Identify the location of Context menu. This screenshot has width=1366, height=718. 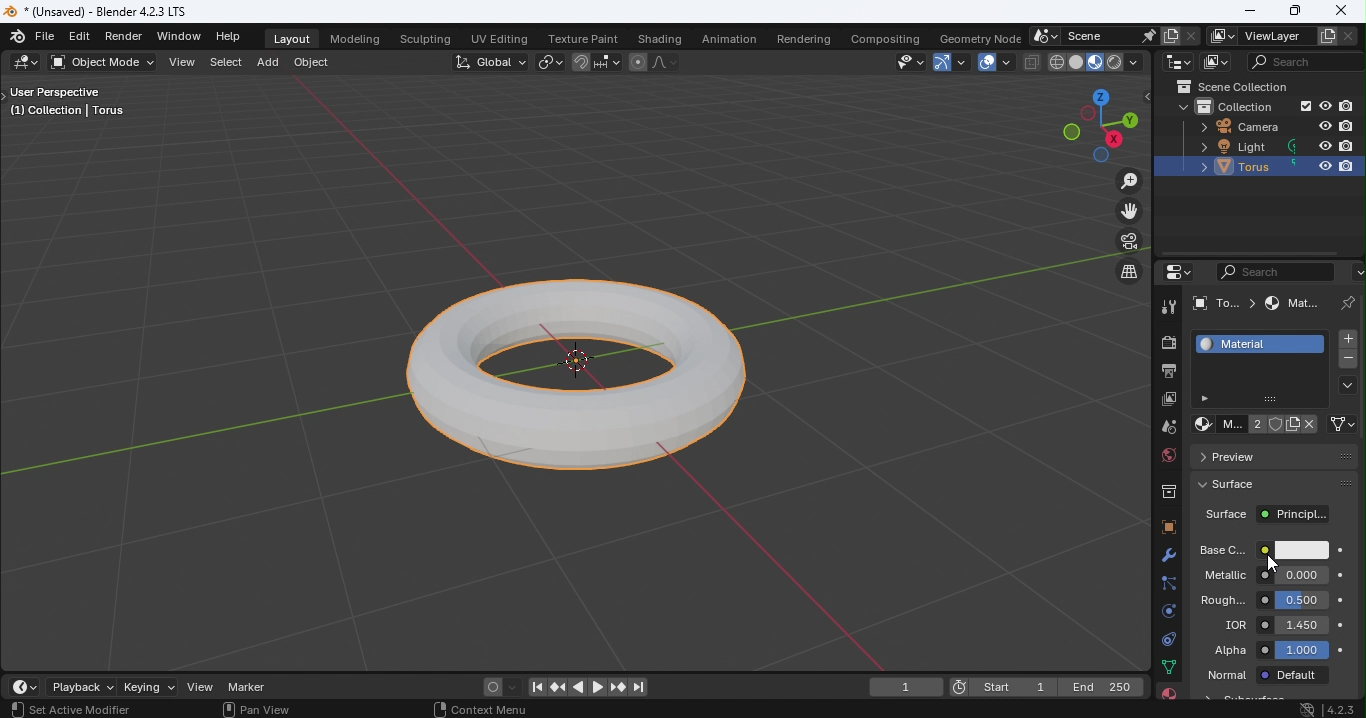
(481, 709).